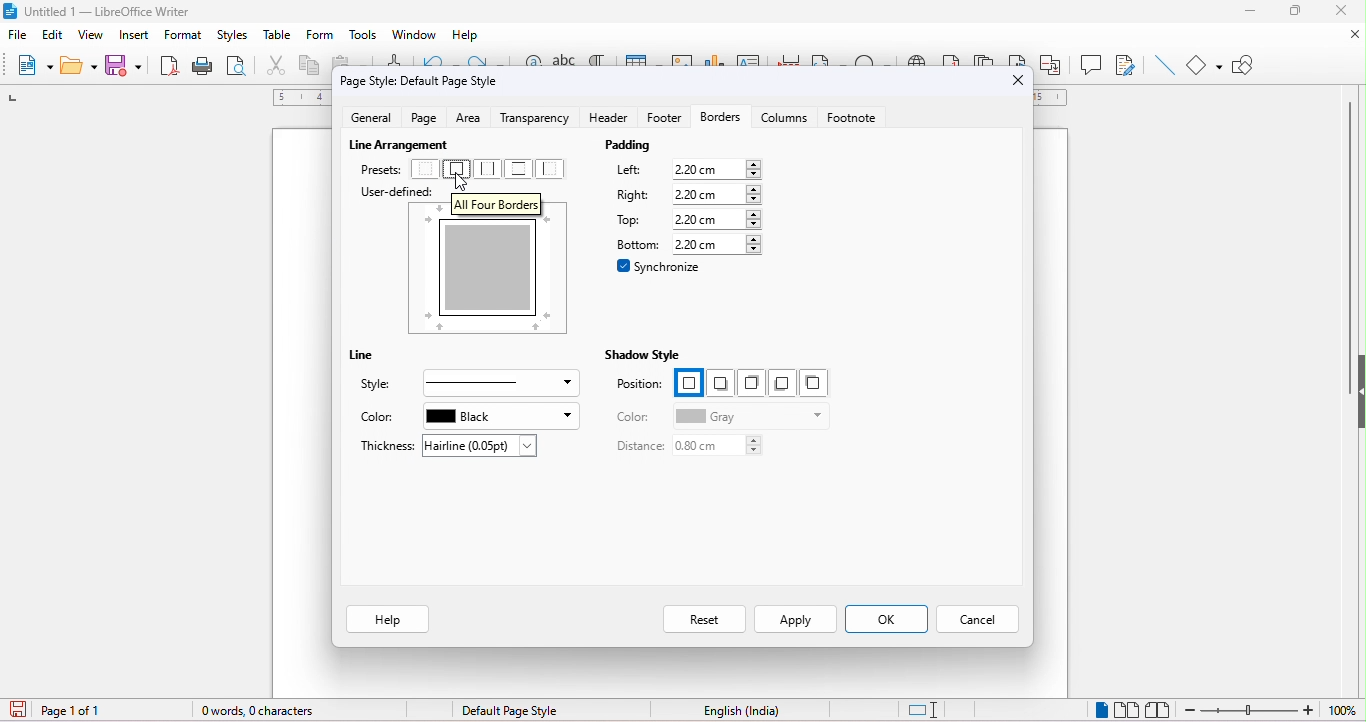 The image size is (1366, 722). Describe the element at coordinates (490, 168) in the screenshot. I see `select pre set` at that location.